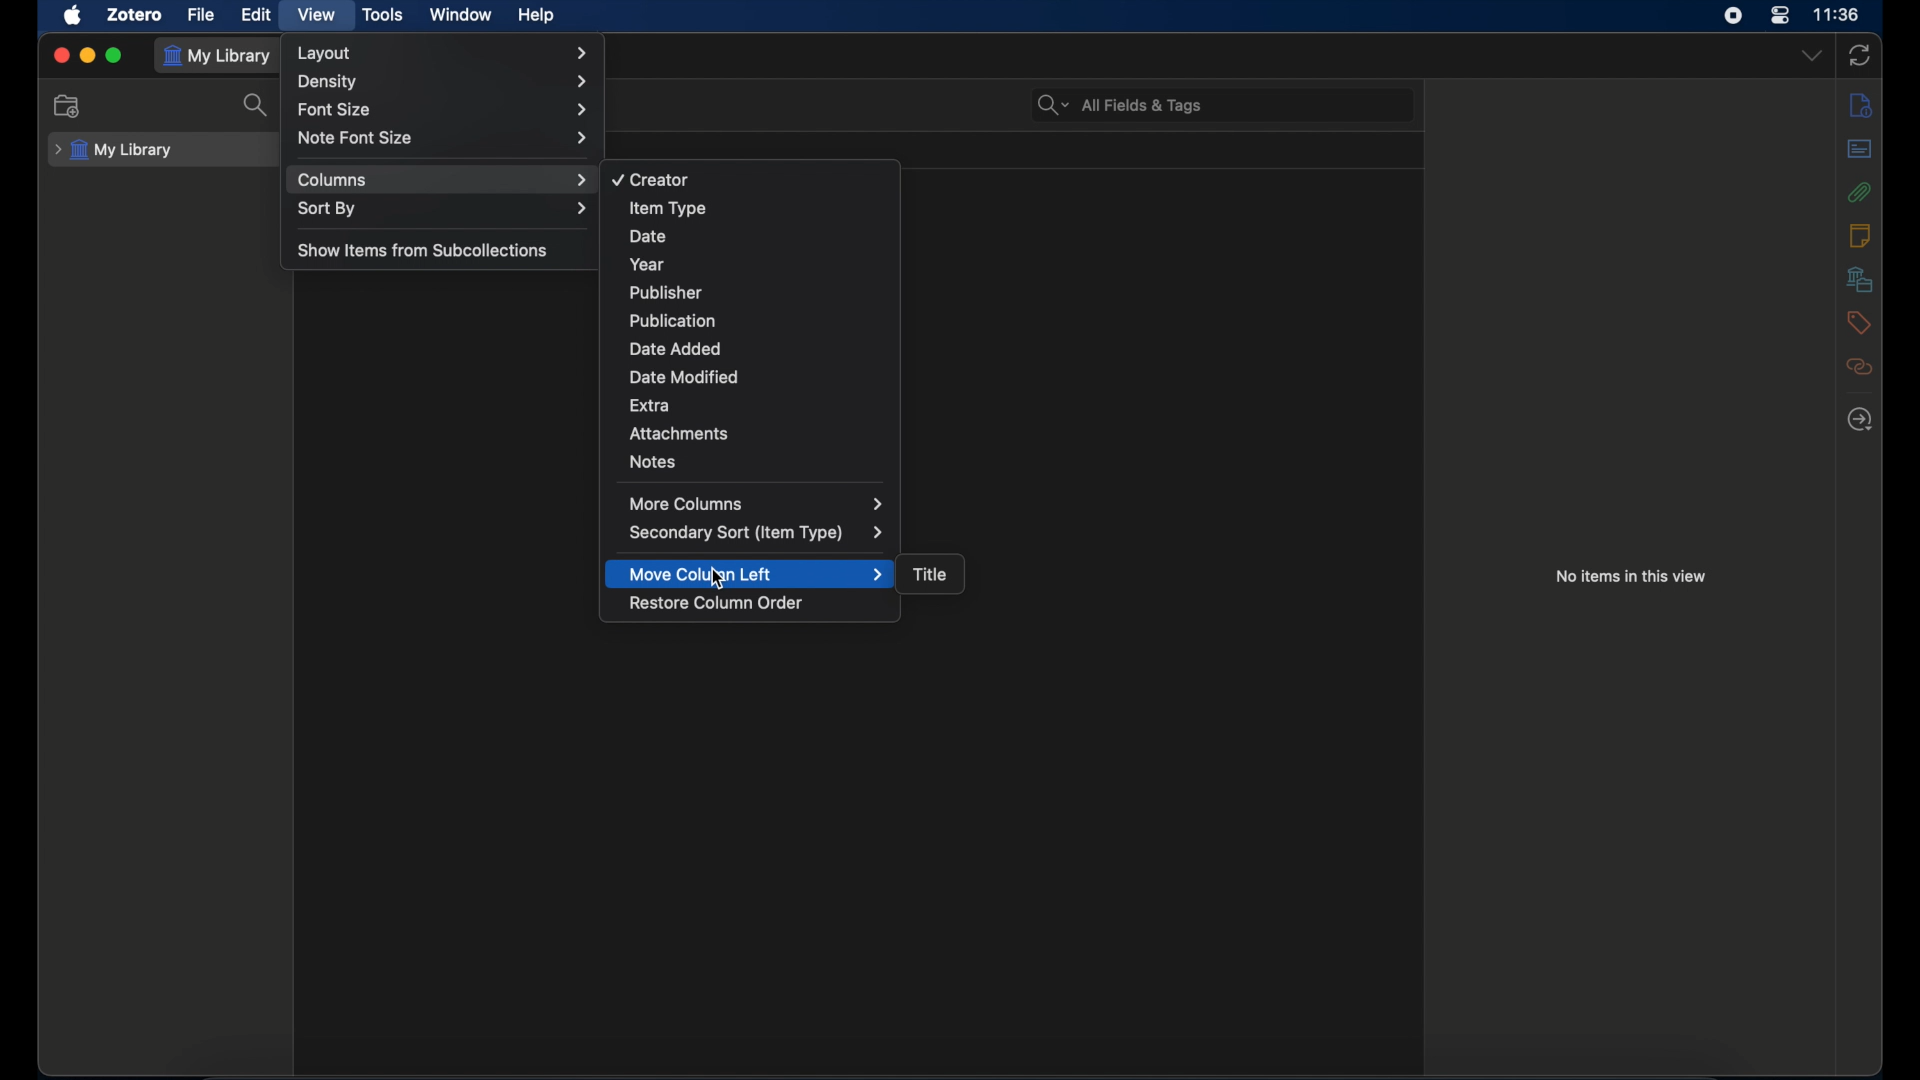  Describe the element at coordinates (1632, 576) in the screenshot. I see `no items in this view` at that location.